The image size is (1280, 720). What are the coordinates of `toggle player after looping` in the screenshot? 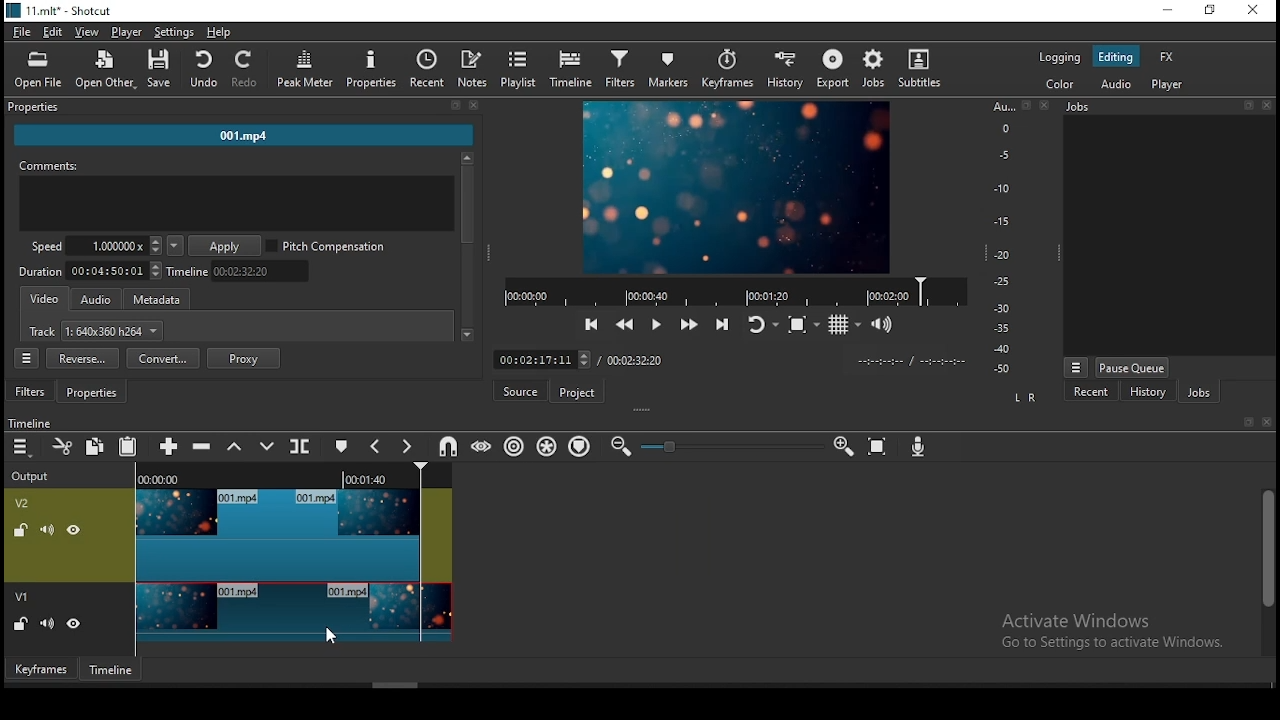 It's located at (763, 322).